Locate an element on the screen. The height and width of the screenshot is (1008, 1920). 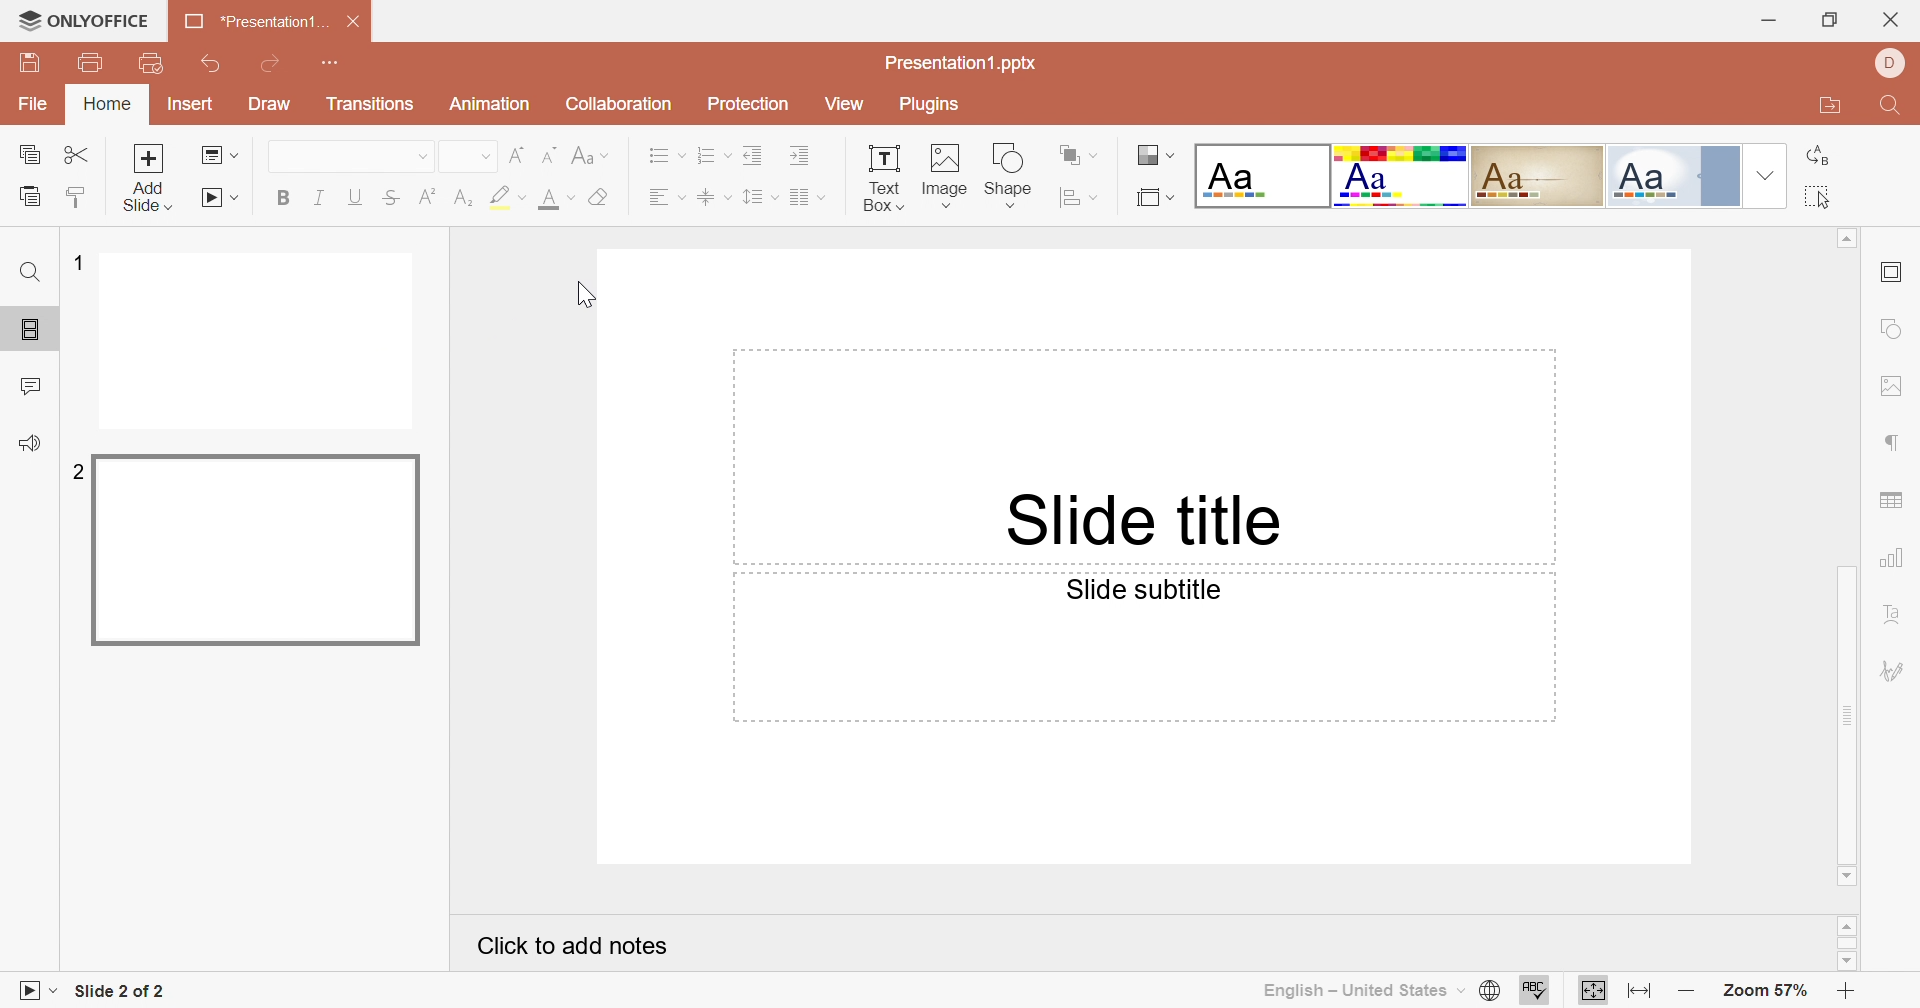
Strikethrough is located at coordinates (388, 196).